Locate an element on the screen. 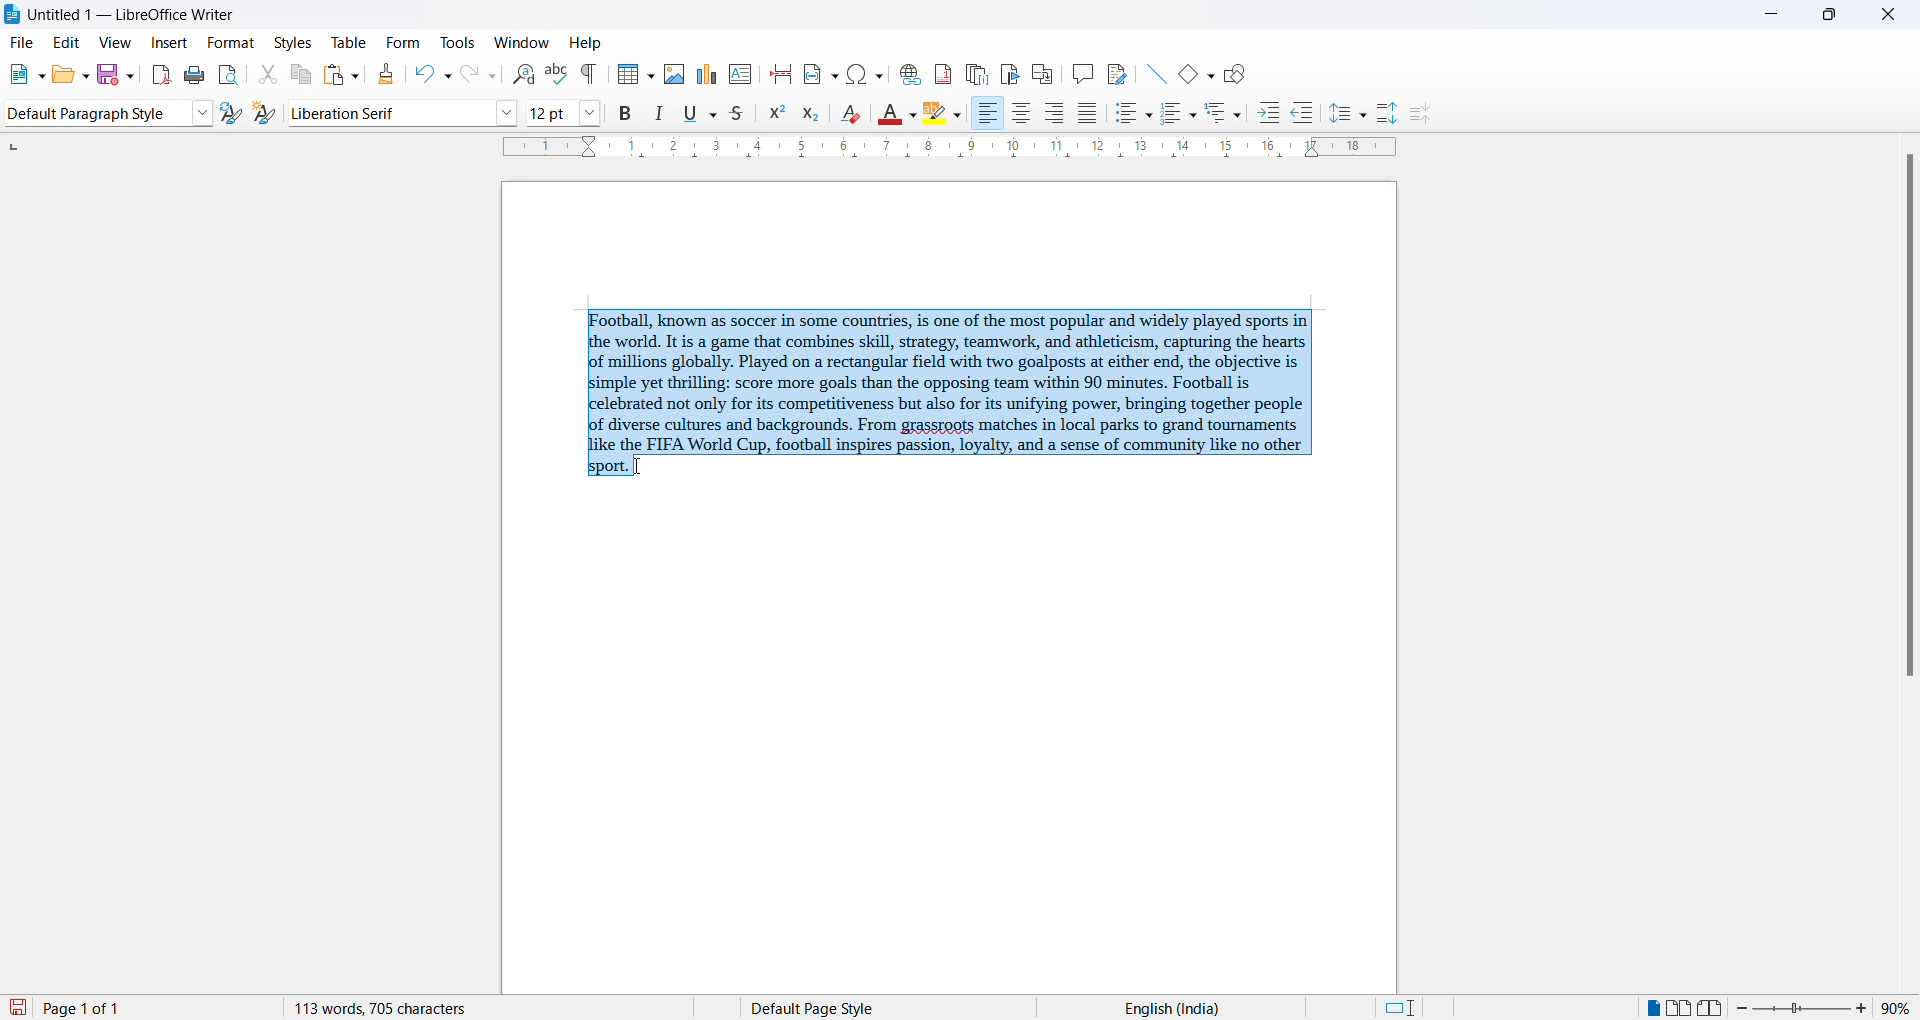 Image resolution: width=1920 pixels, height=1020 pixels. save is located at coordinates (109, 75).